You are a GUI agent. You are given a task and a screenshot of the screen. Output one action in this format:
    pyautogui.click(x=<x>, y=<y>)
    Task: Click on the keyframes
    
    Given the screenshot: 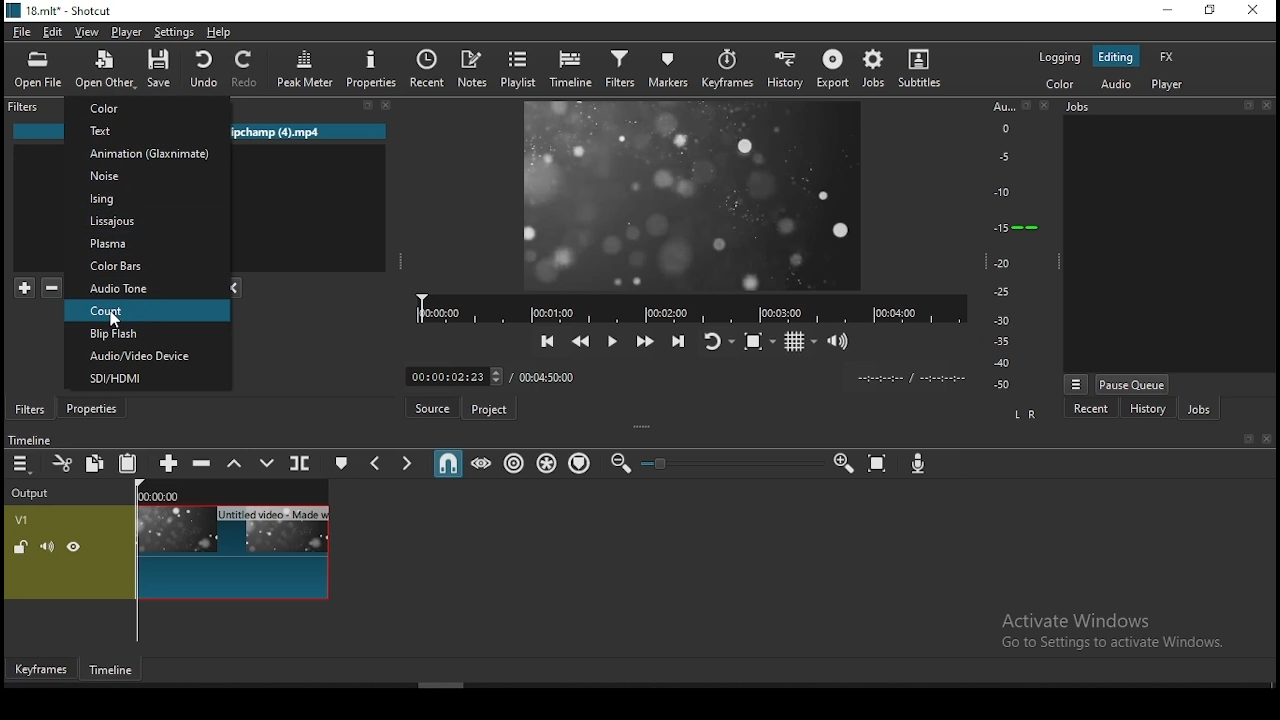 What is the action you would take?
    pyautogui.click(x=727, y=68)
    